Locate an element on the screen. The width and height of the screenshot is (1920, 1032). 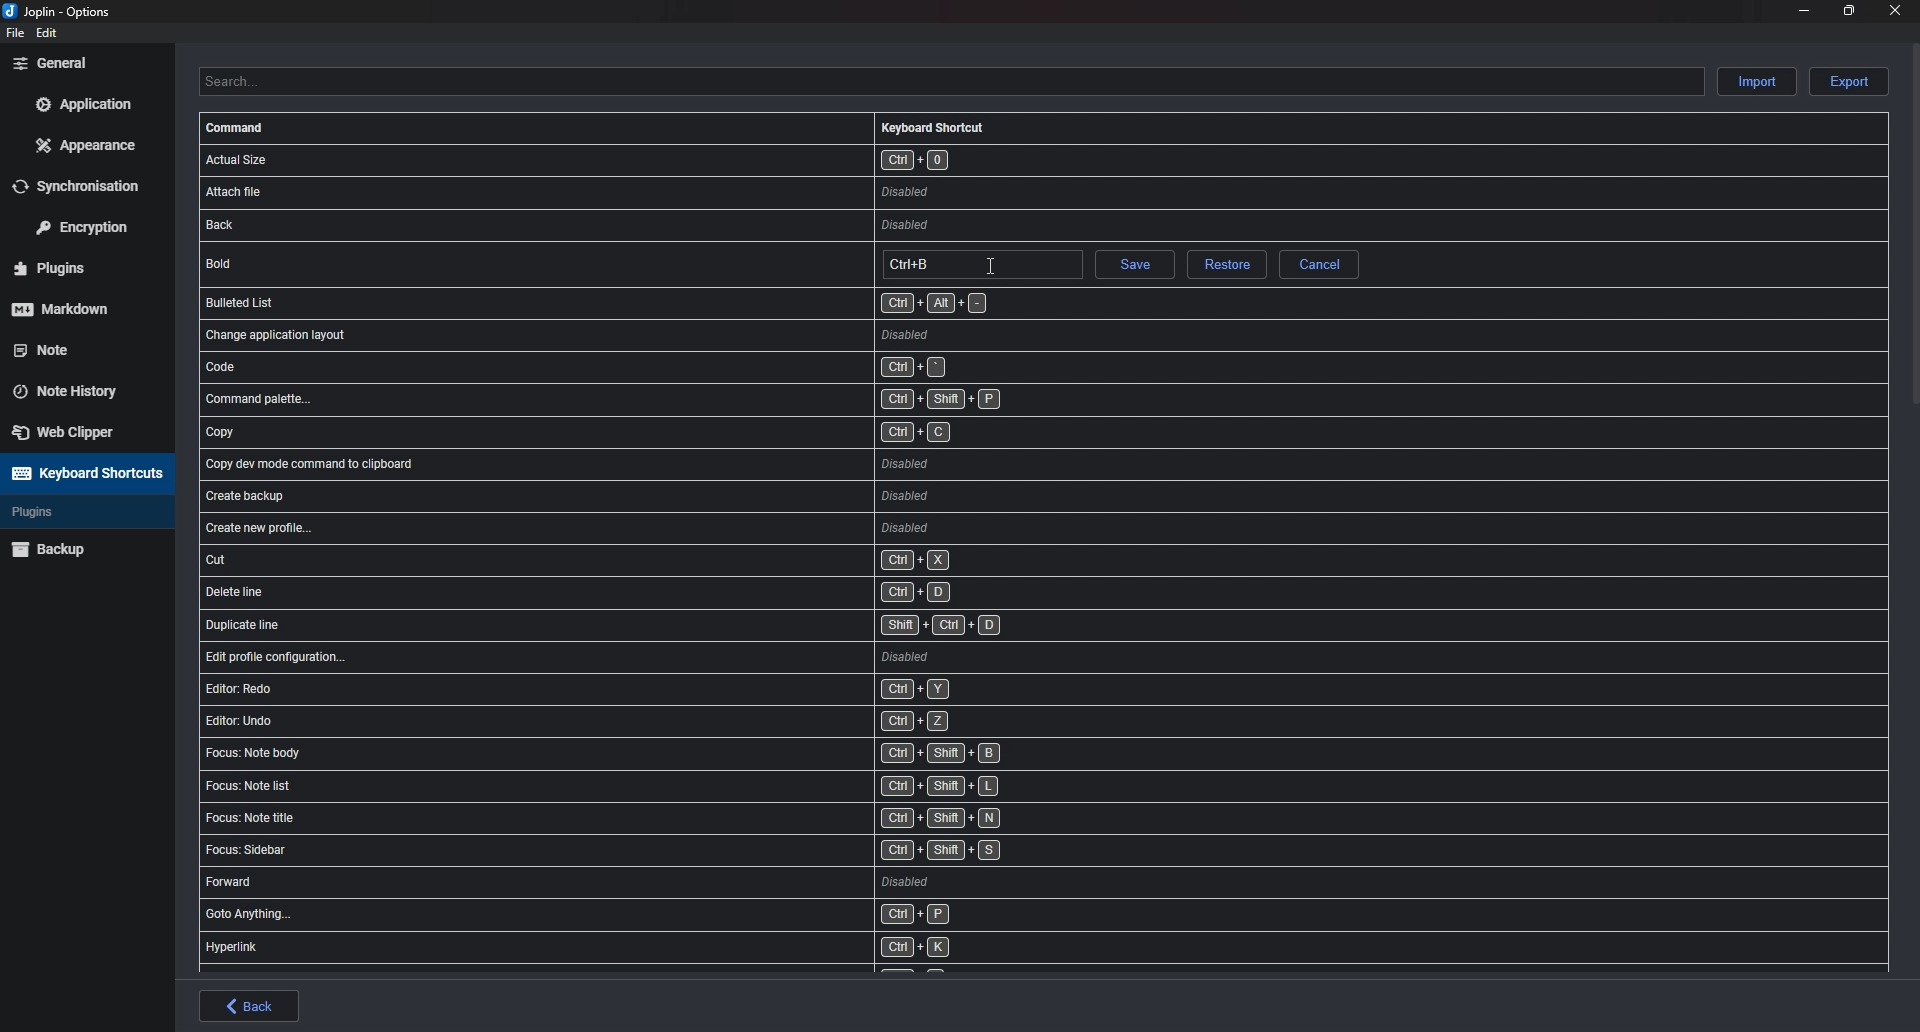
Keyboard shortcut is located at coordinates (933, 127).